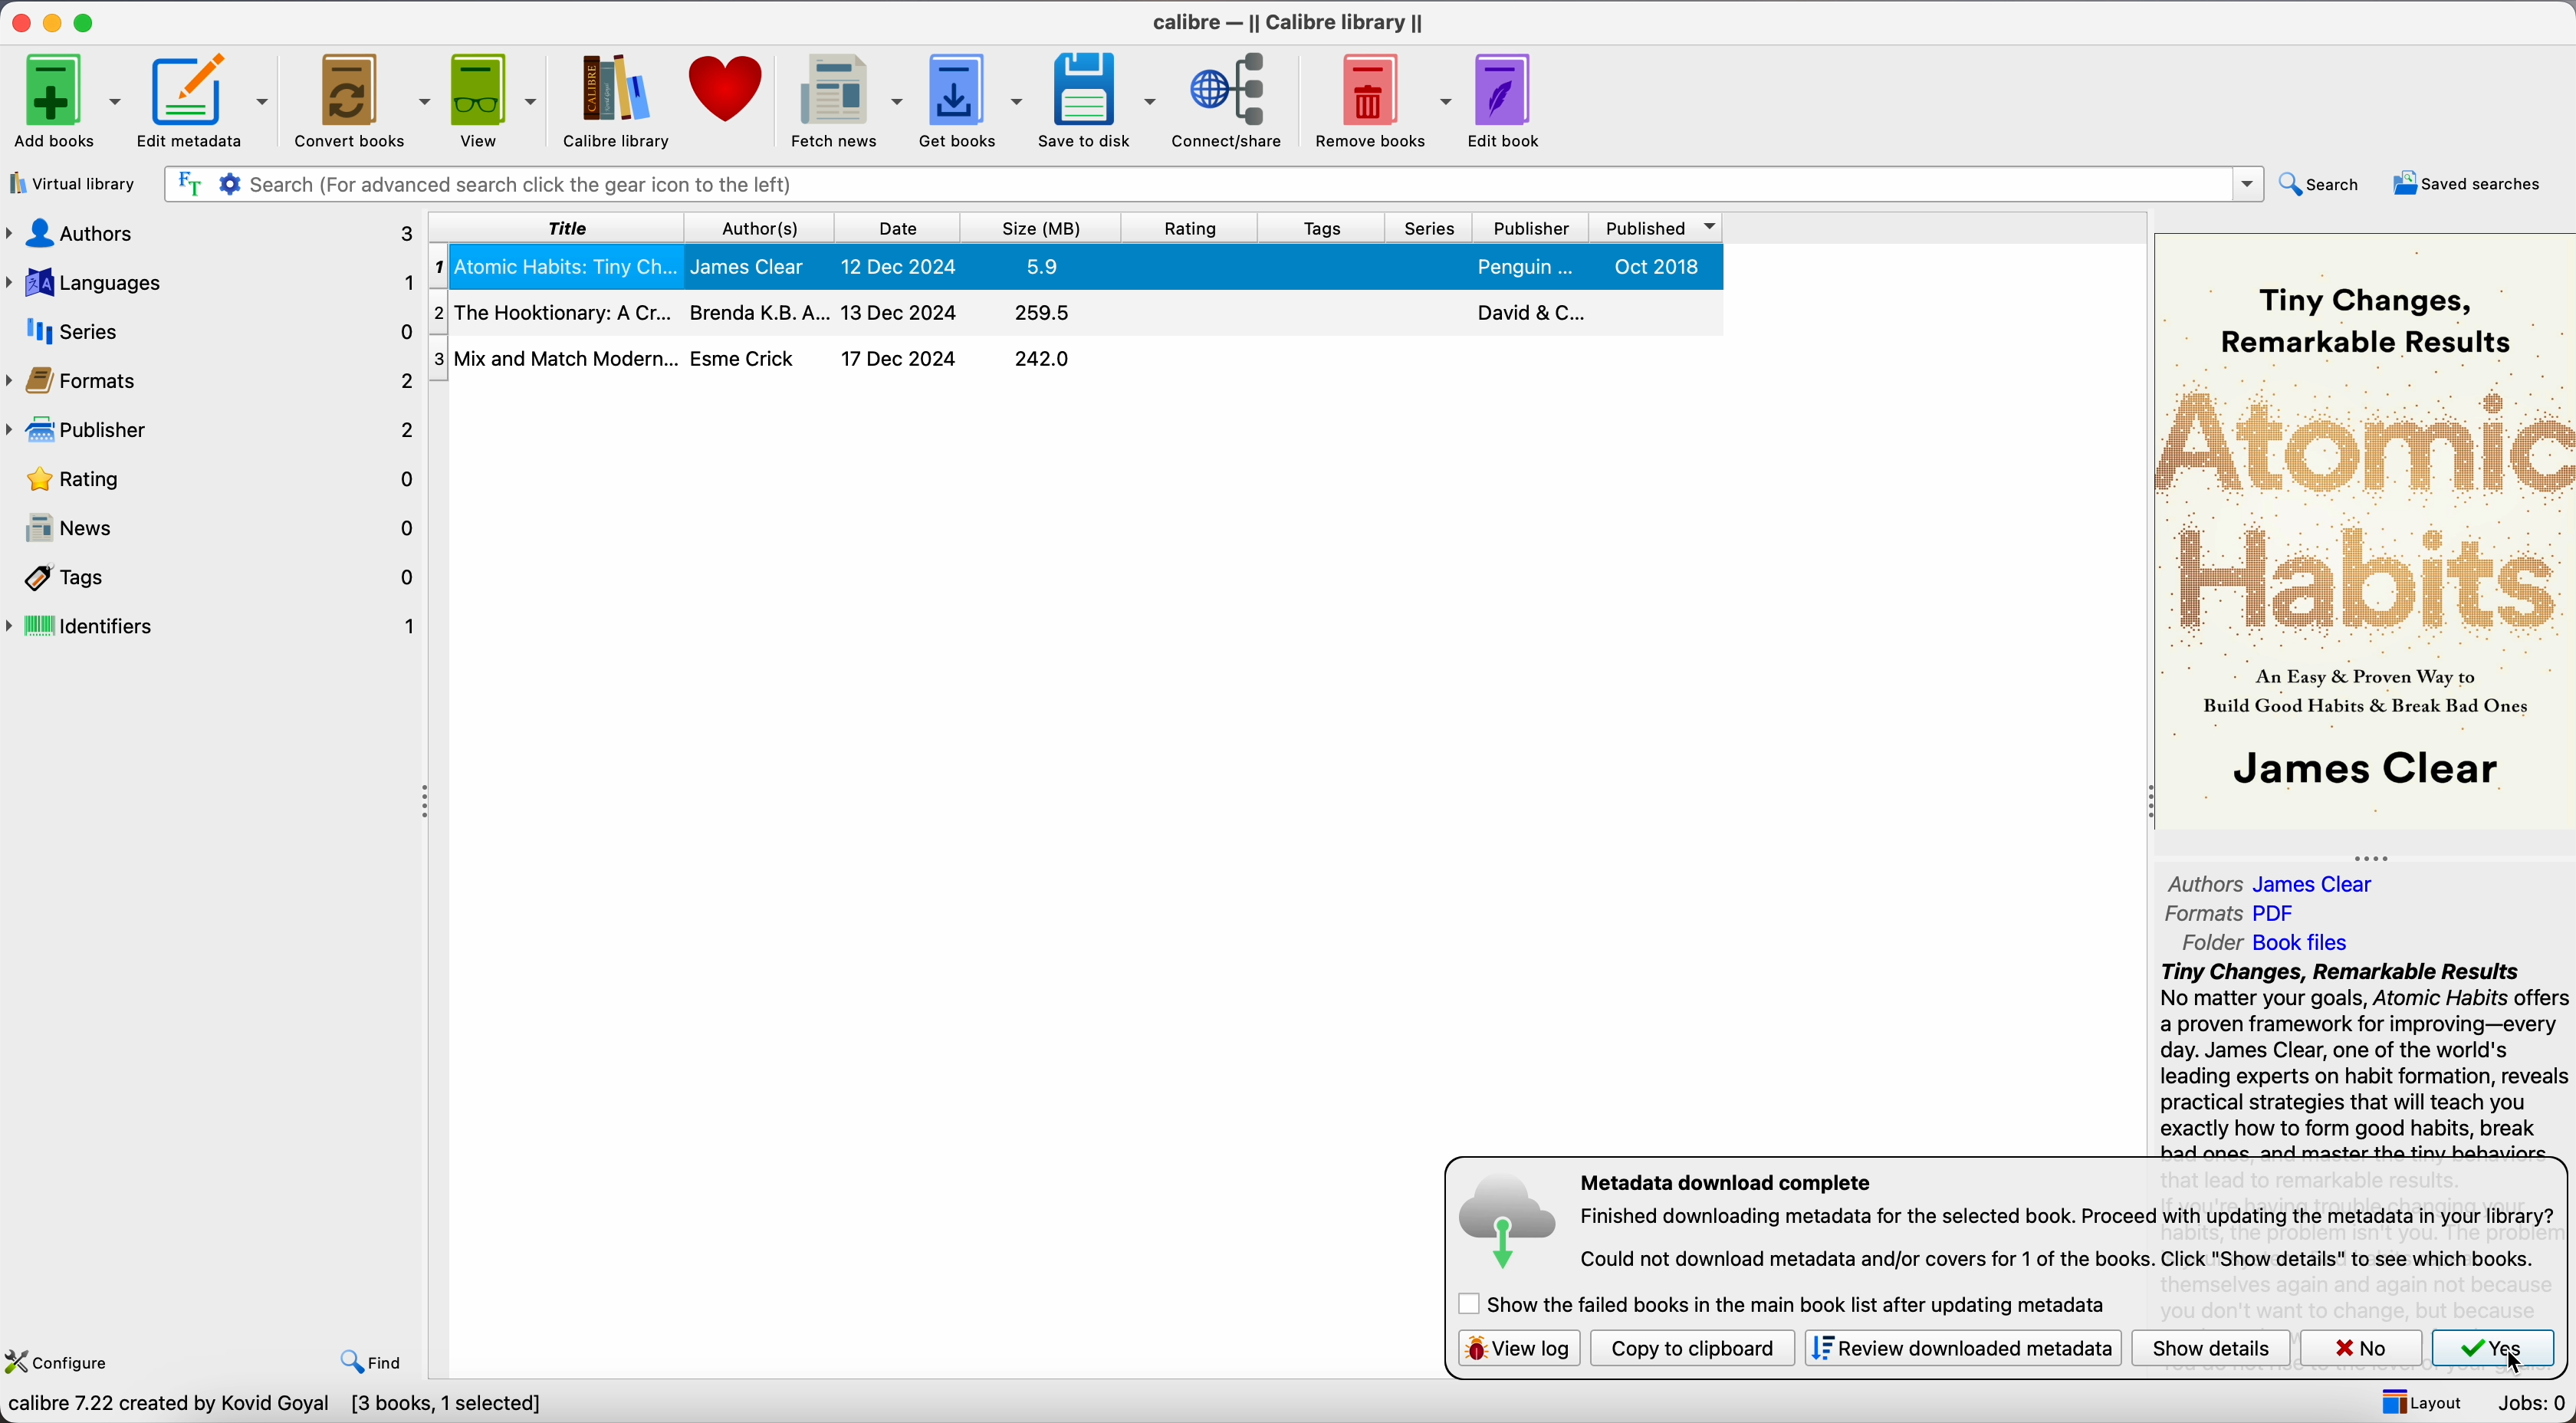 This screenshot has width=2576, height=1423. What do you see at coordinates (1695, 1349) in the screenshot?
I see `copy to clipboard` at bounding box center [1695, 1349].